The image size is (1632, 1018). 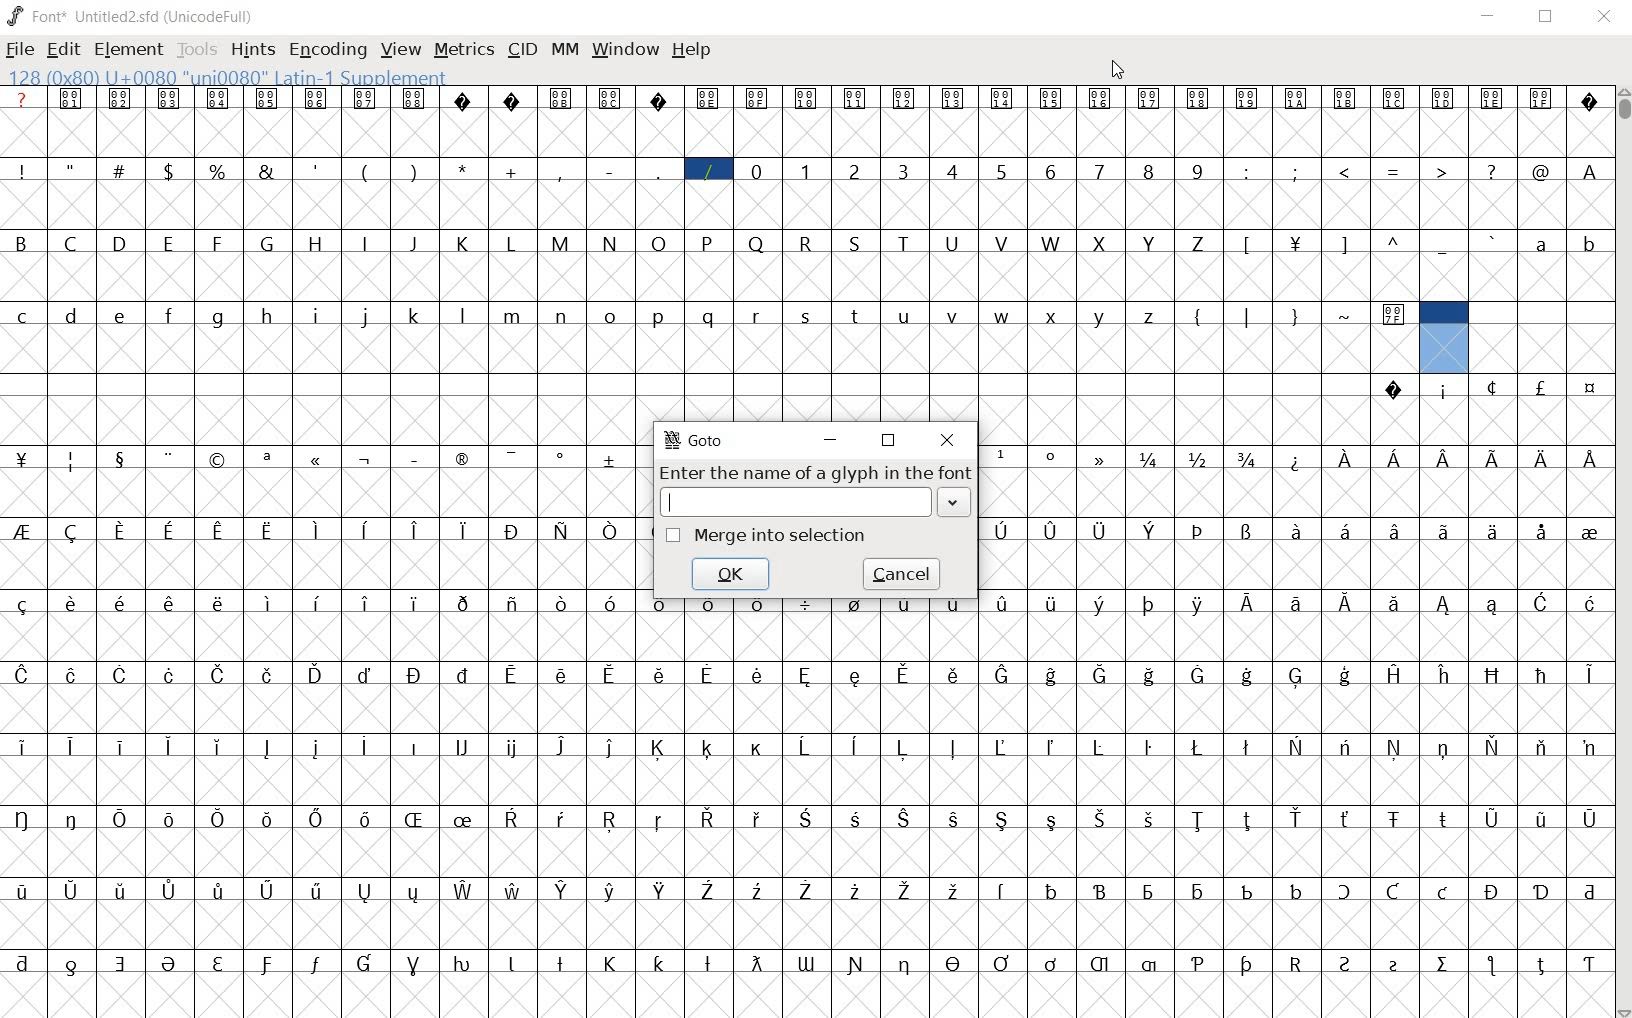 I want to click on Symbol, so click(x=1104, y=888).